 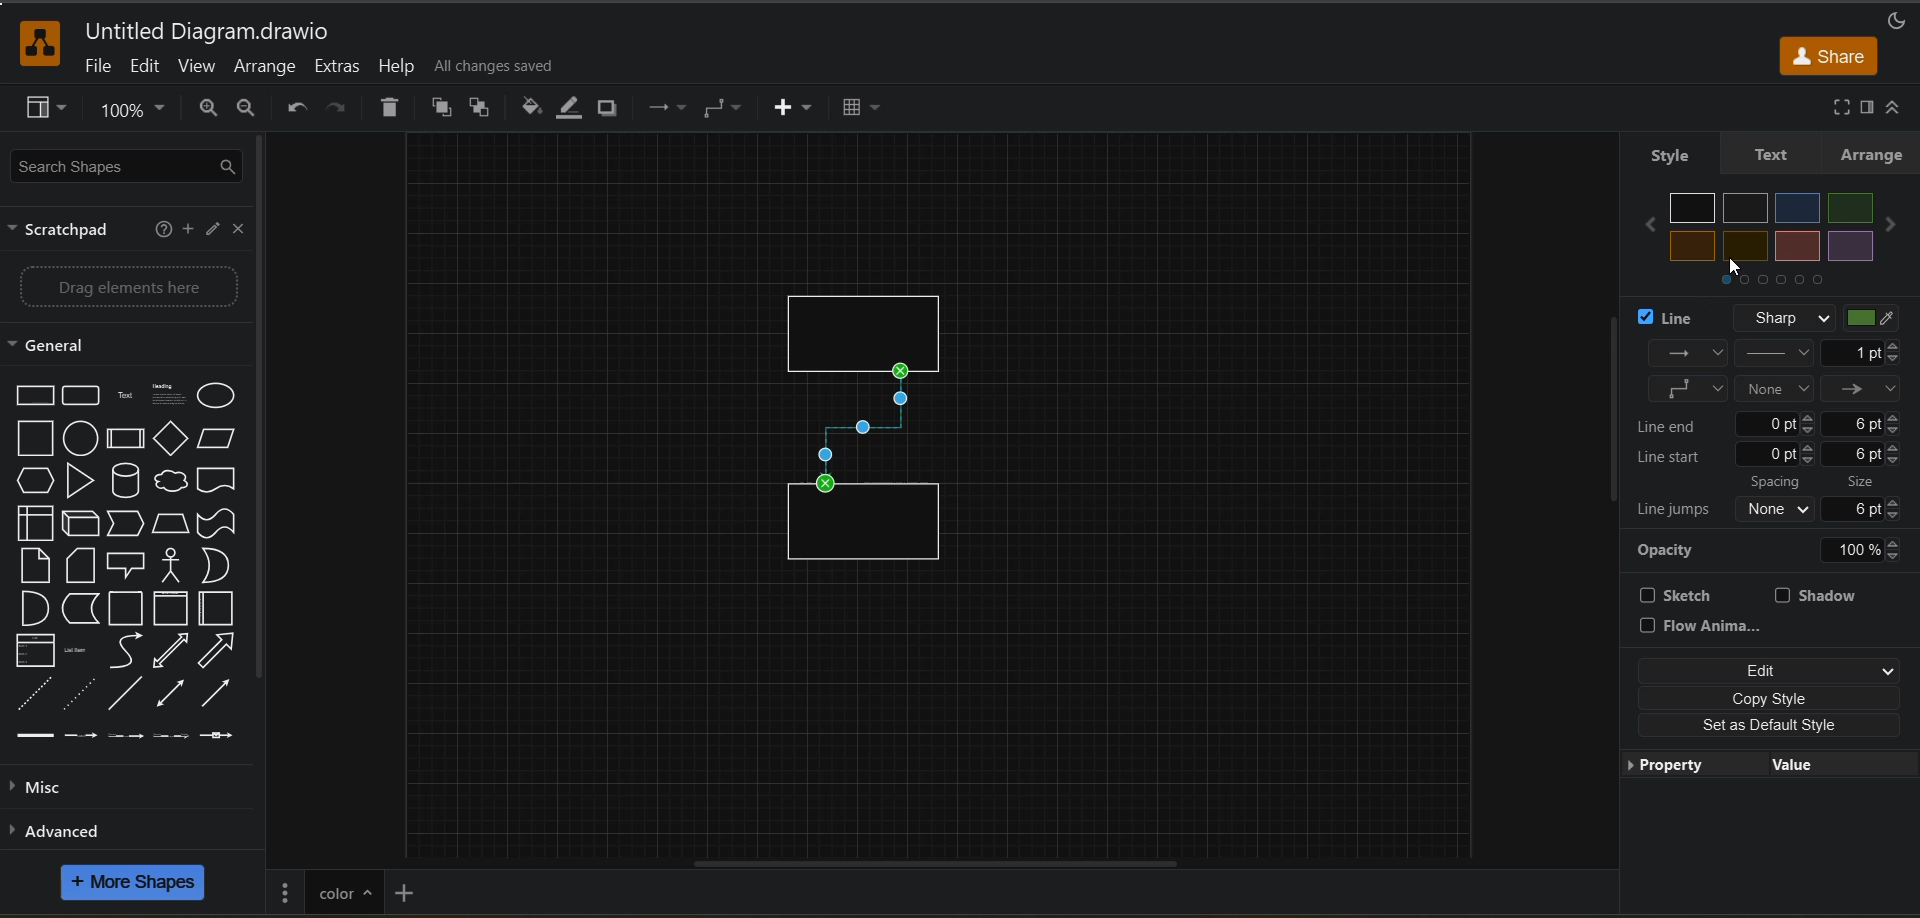 I want to click on Dotted line, so click(x=79, y=694).